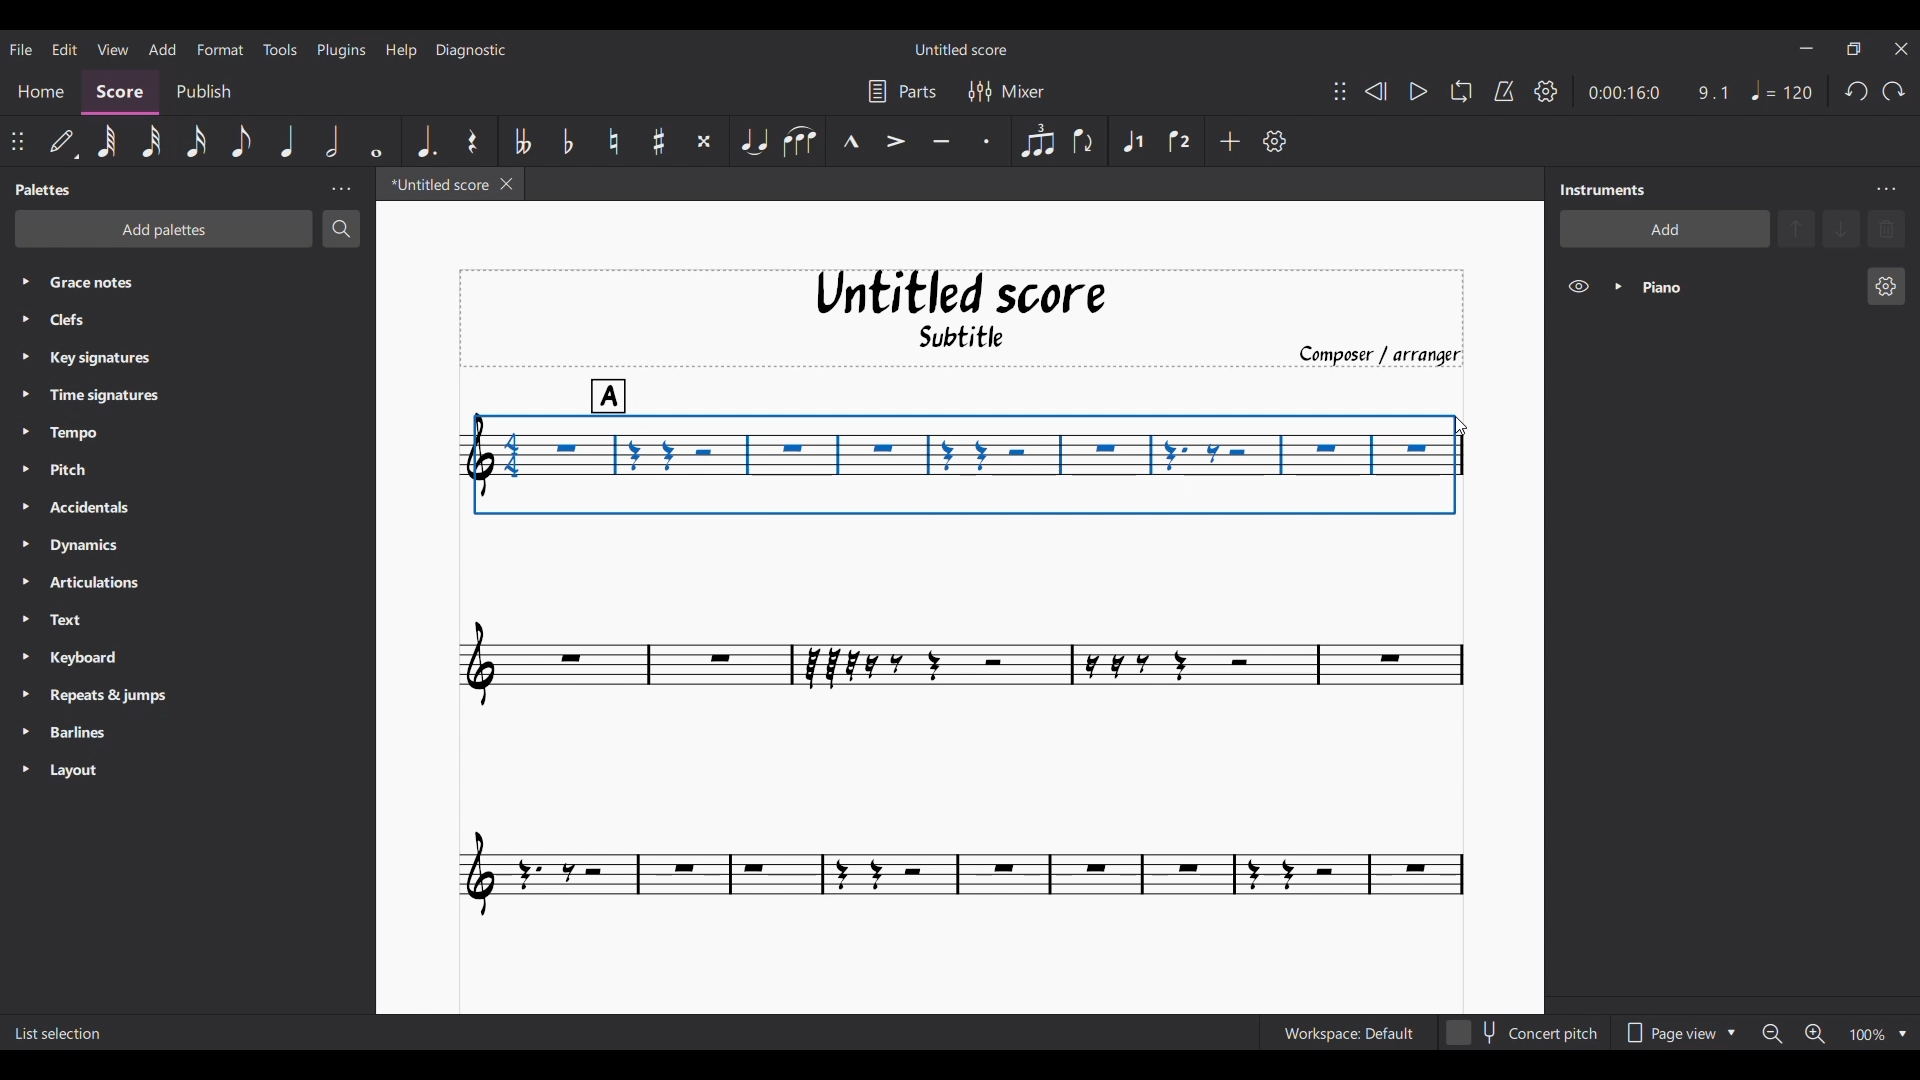  I want to click on Tools menu, so click(280, 50).